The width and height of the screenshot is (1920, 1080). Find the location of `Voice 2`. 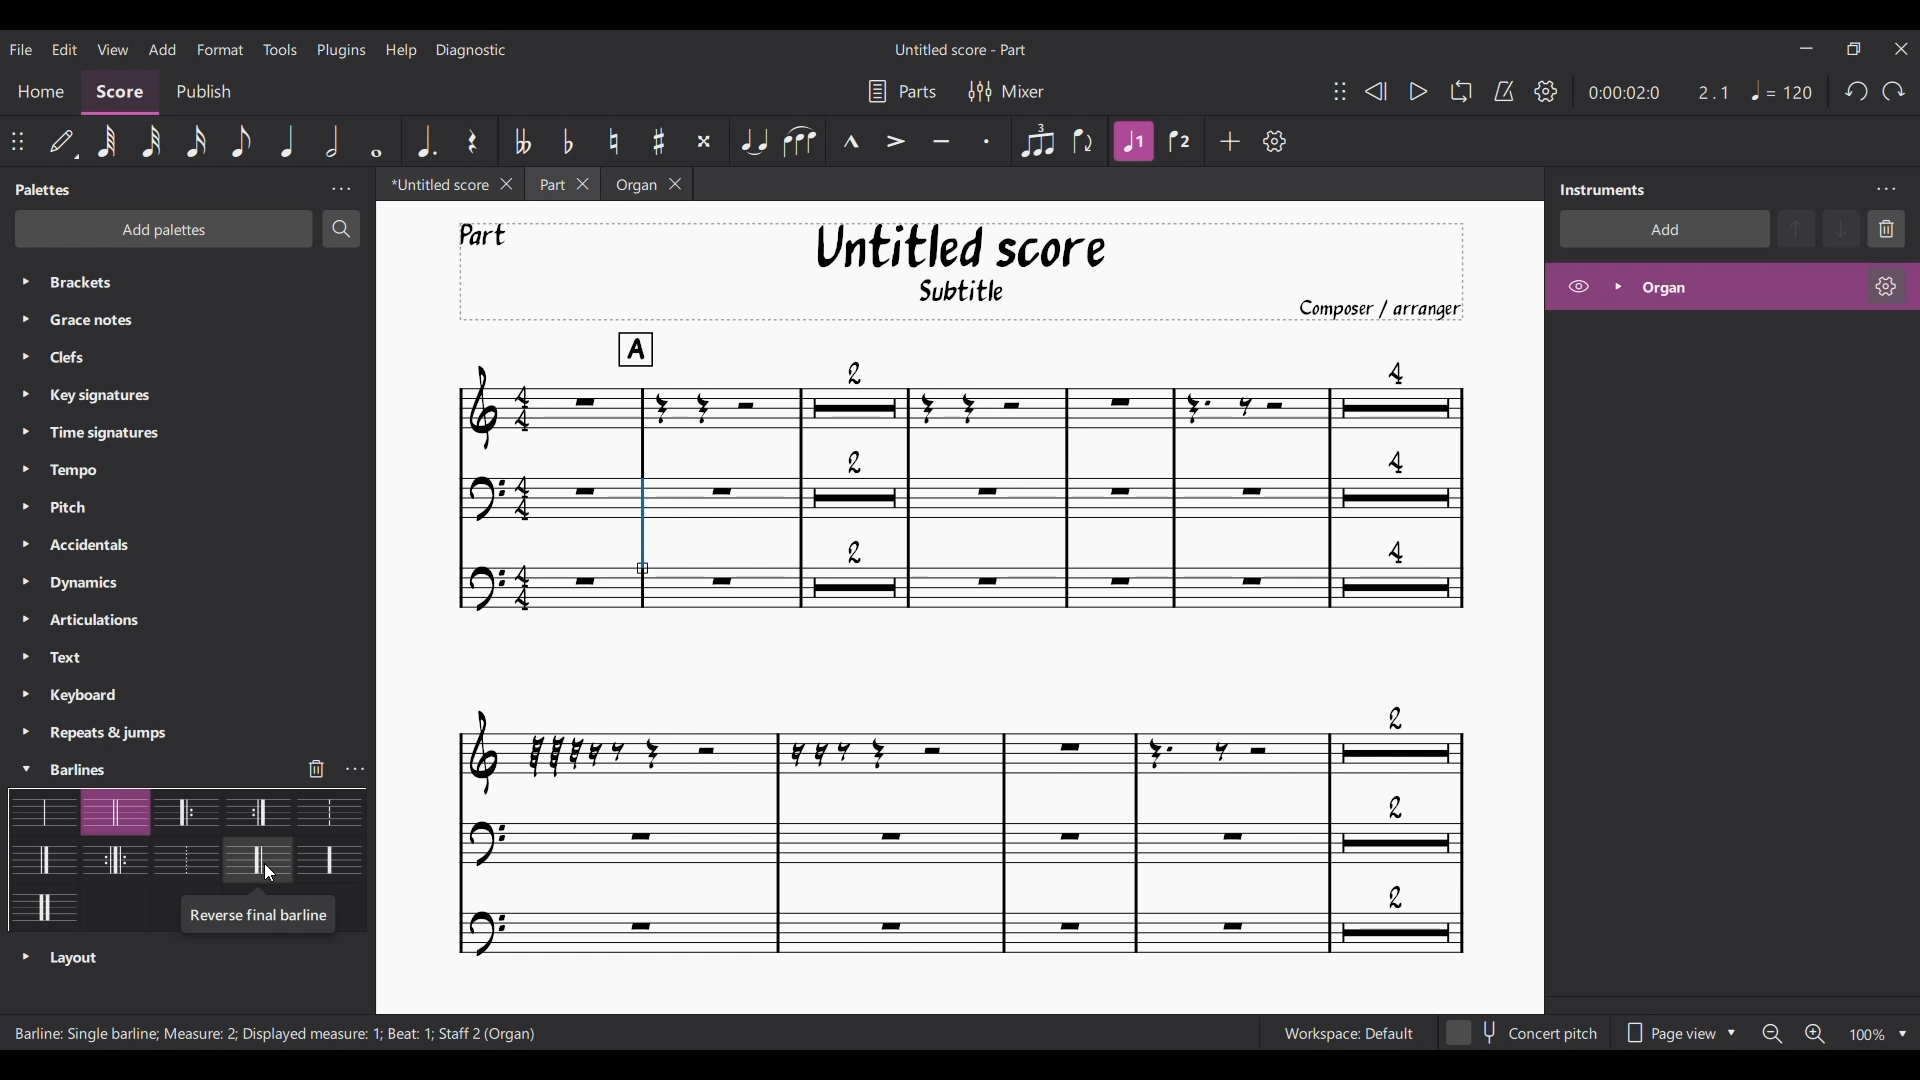

Voice 2 is located at coordinates (1178, 141).